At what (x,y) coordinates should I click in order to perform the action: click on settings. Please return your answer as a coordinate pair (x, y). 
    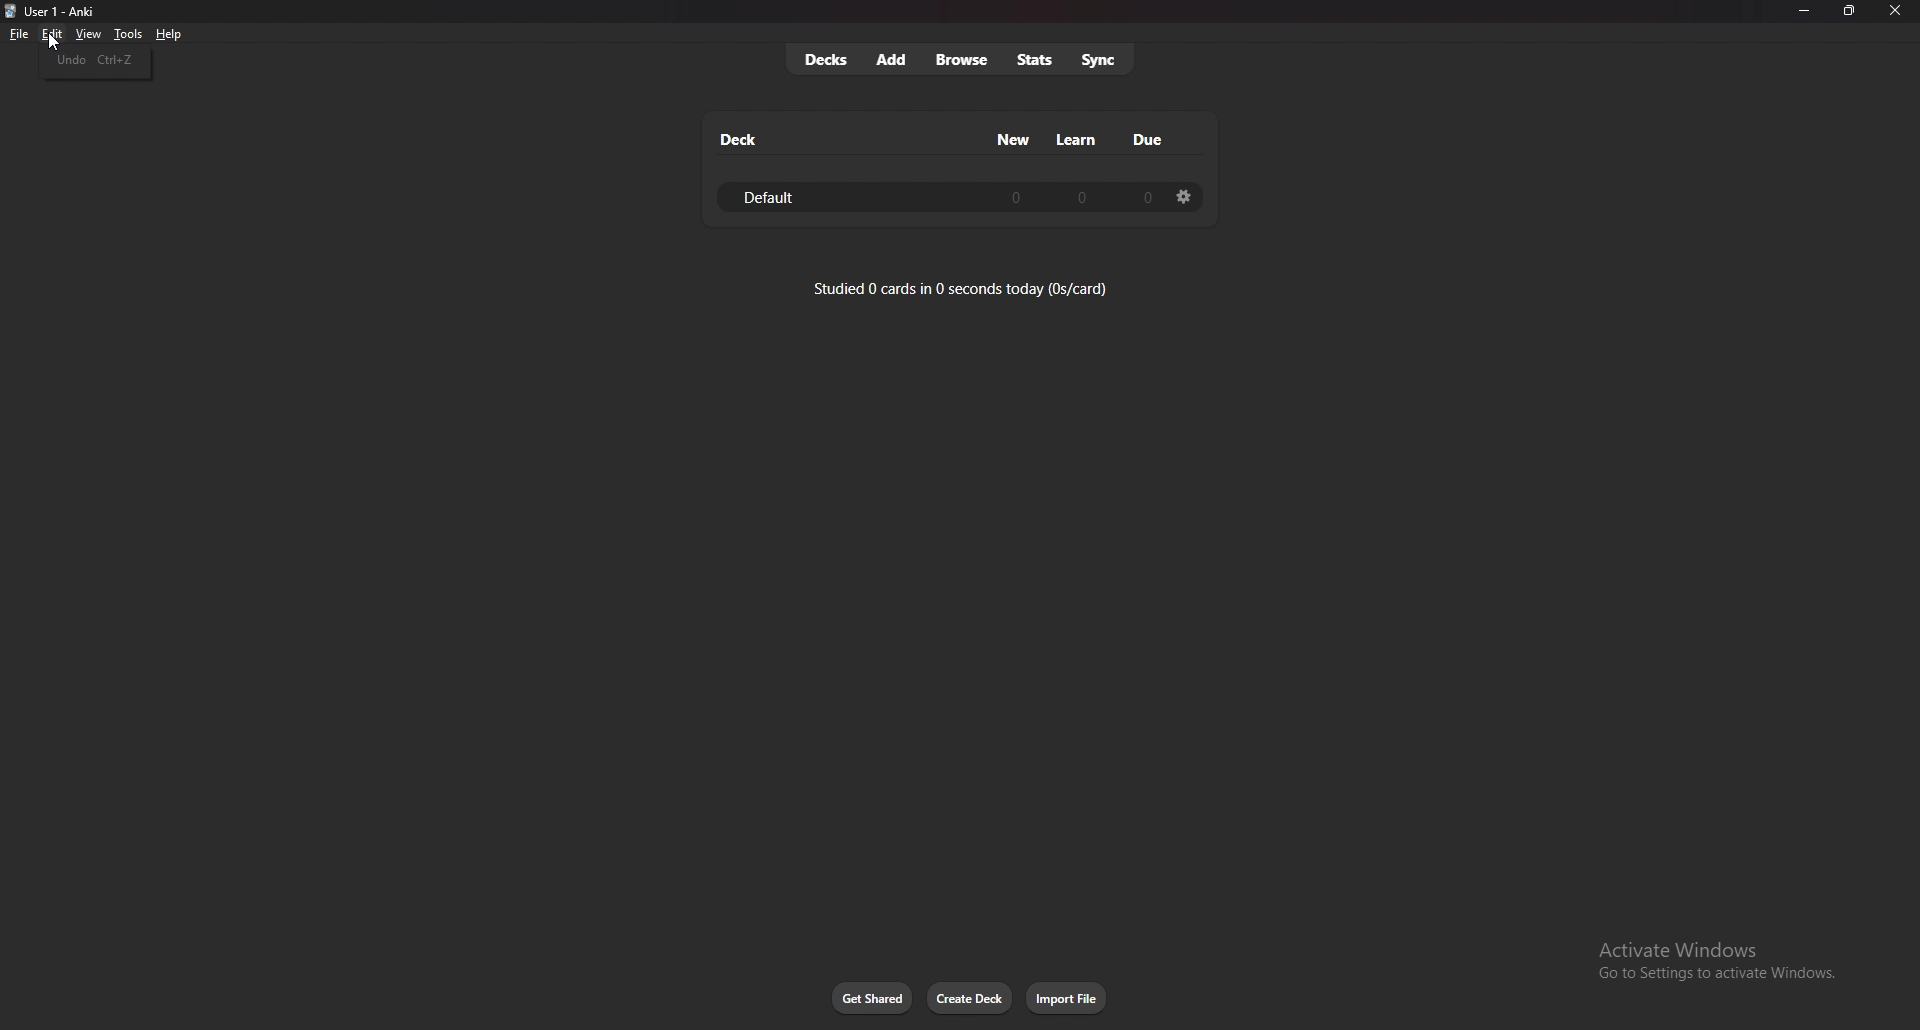
    Looking at the image, I should click on (1185, 196).